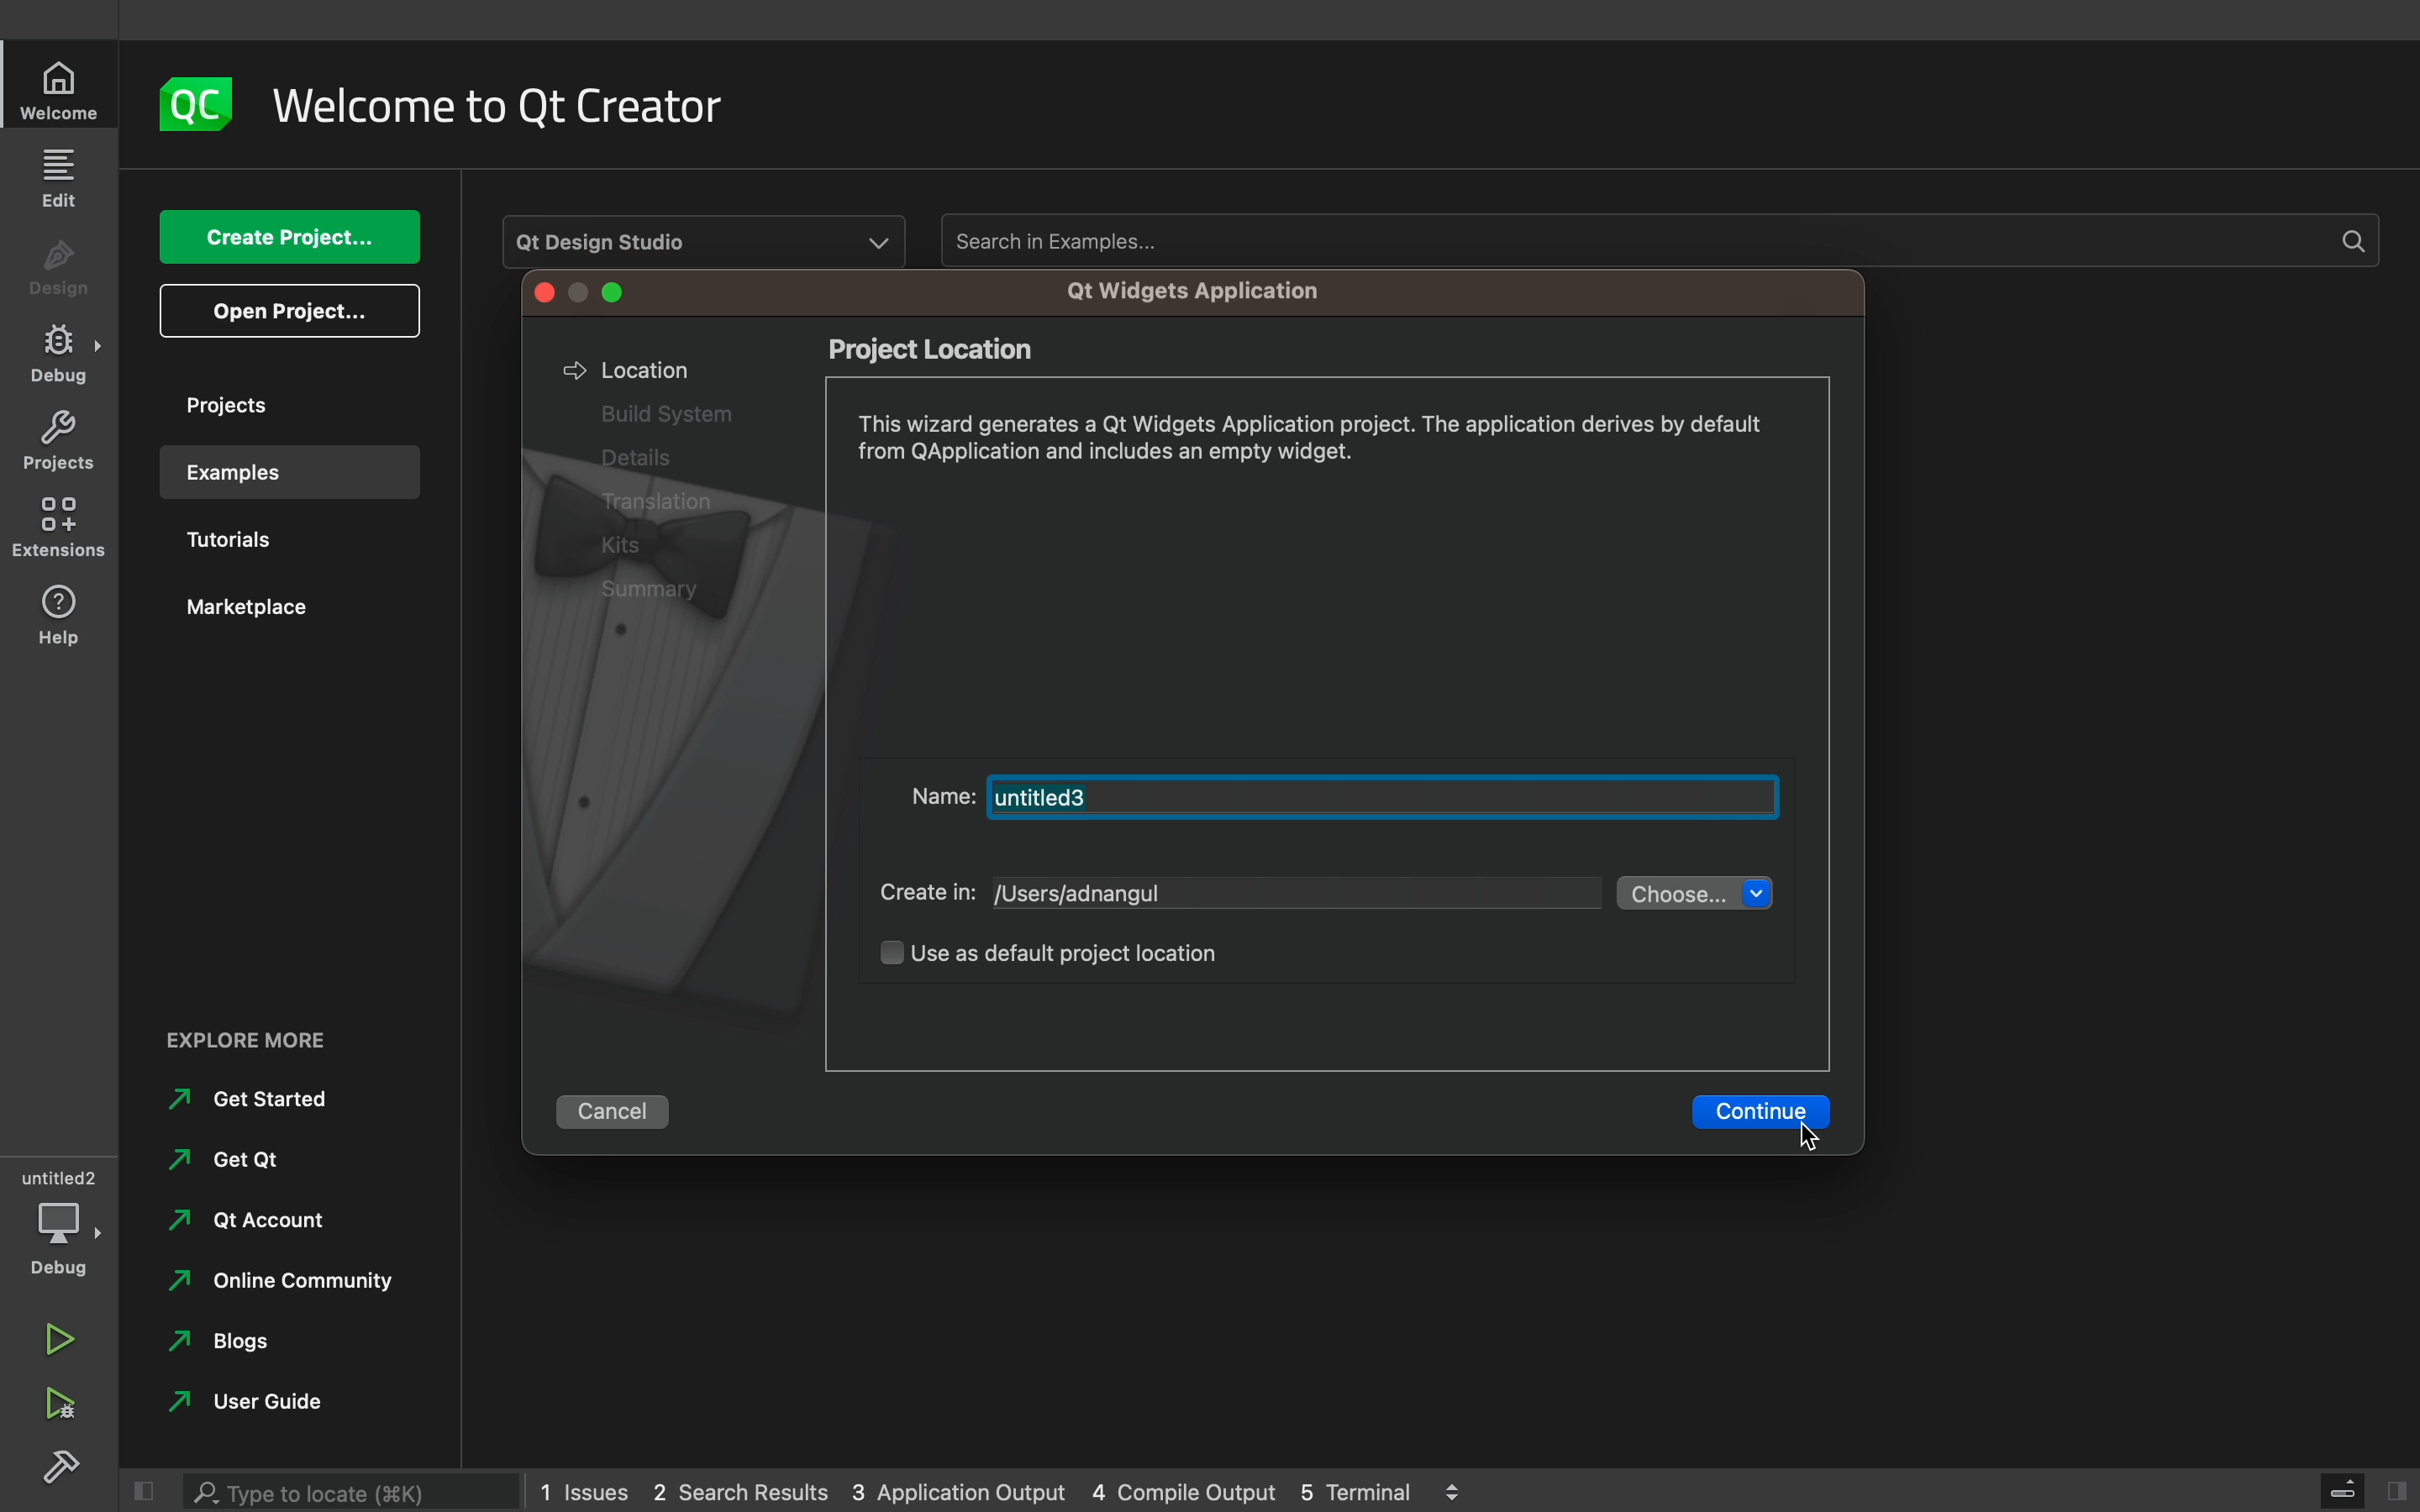  Describe the element at coordinates (584, 1487) in the screenshot. I see `1 issues` at that location.